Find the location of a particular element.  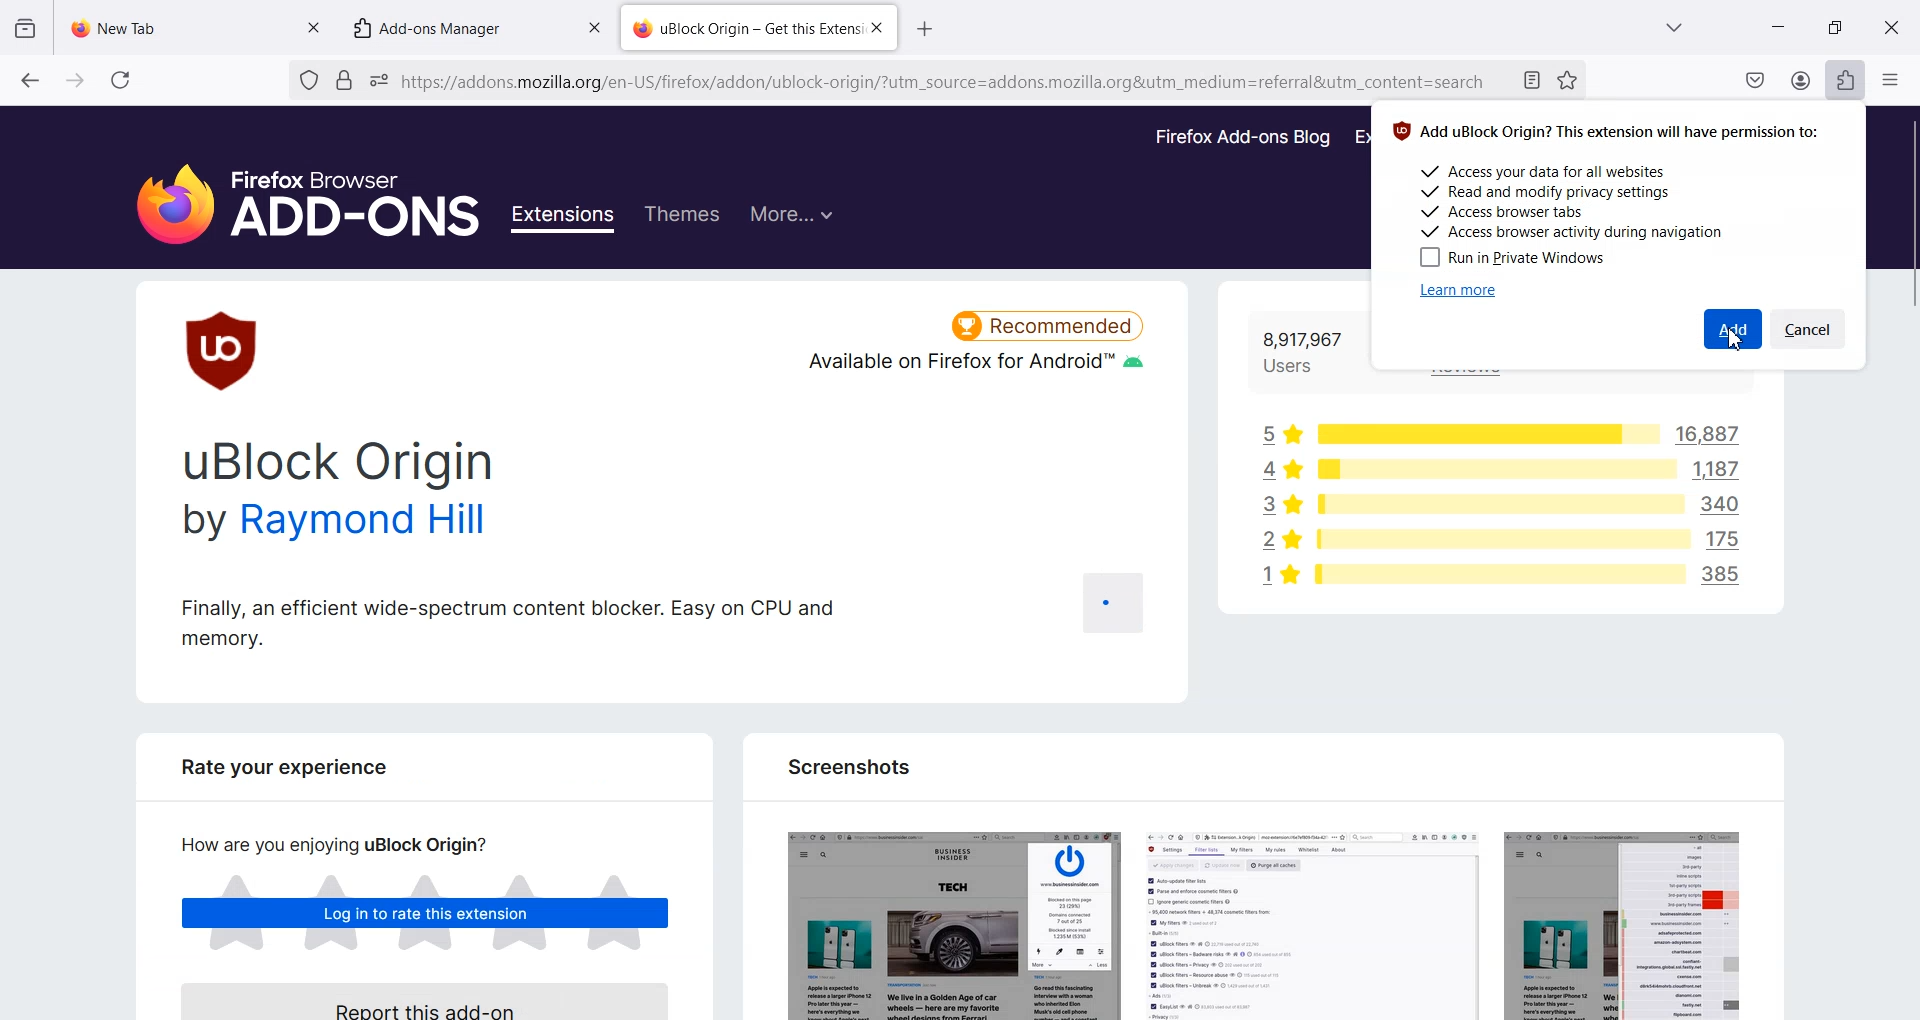

5 star rating is located at coordinates (1279, 431).